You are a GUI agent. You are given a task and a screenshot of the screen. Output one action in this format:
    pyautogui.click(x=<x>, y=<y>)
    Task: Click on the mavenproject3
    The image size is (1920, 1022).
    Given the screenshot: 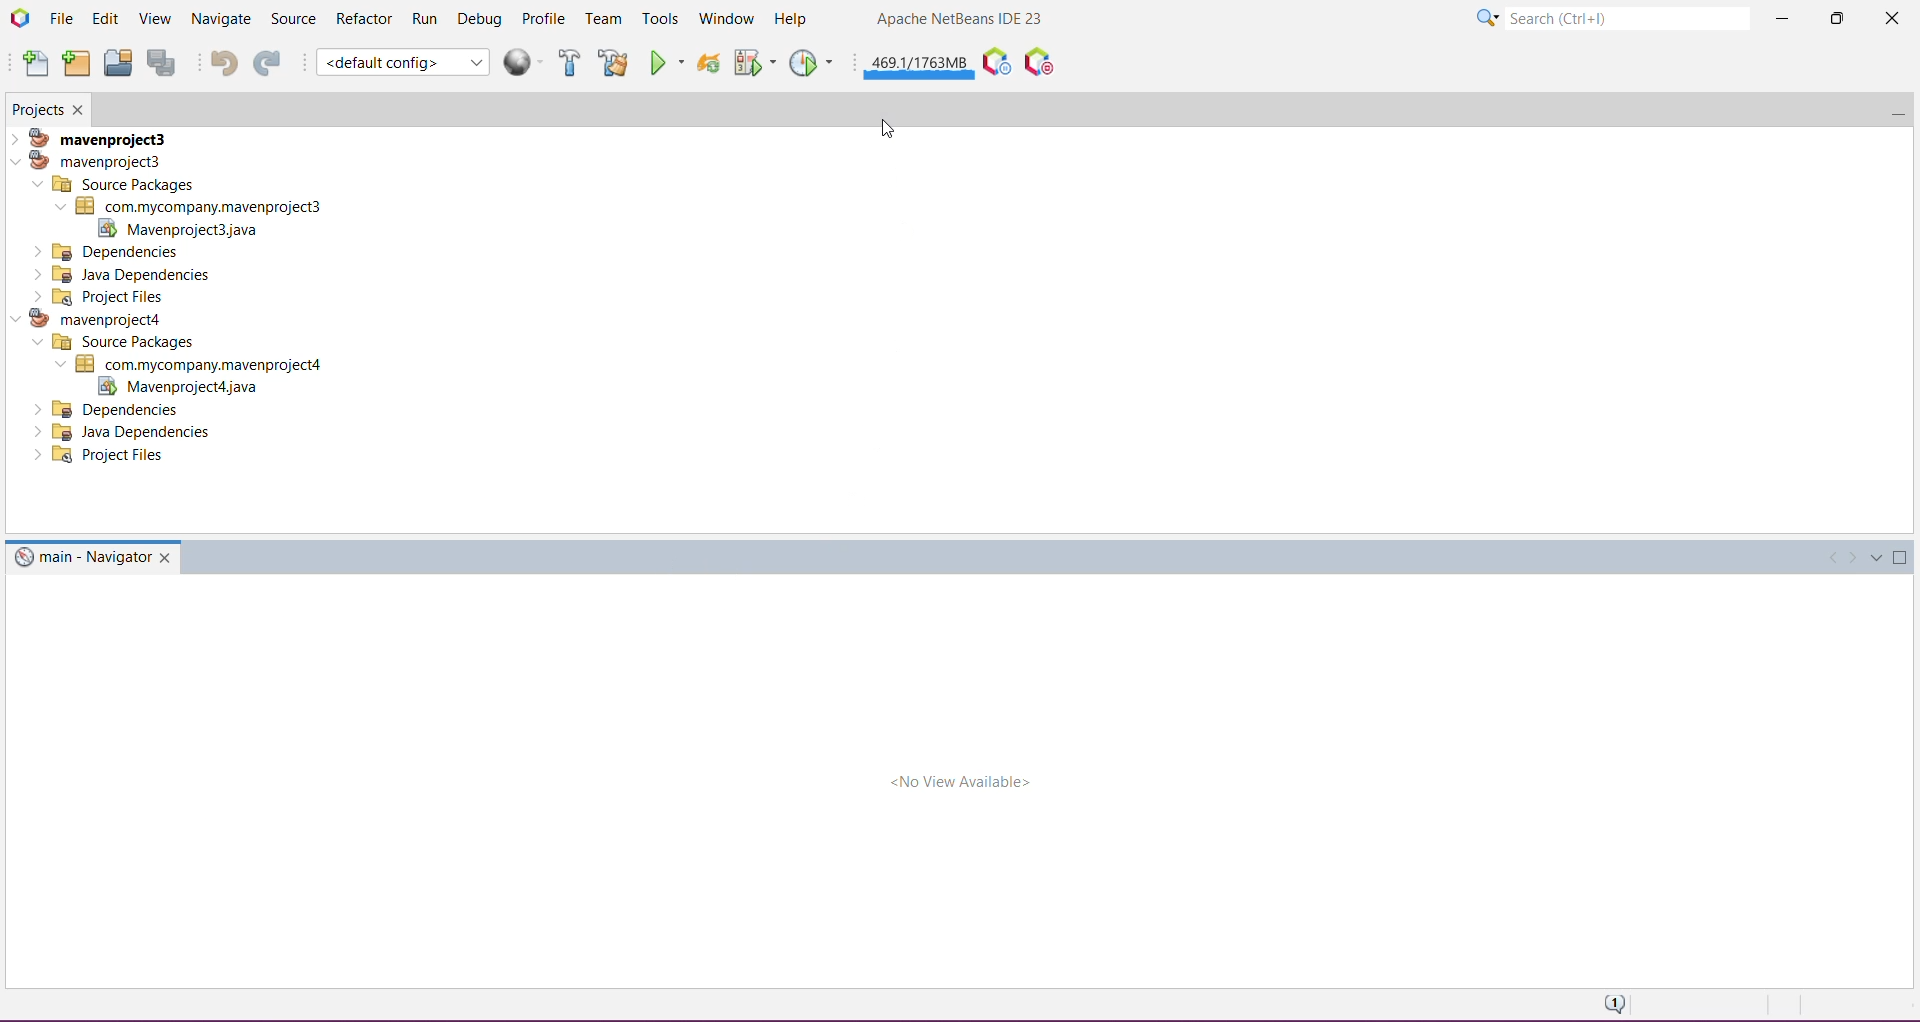 What is the action you would take?
    pyautogui.click(x=97, y=136)
    